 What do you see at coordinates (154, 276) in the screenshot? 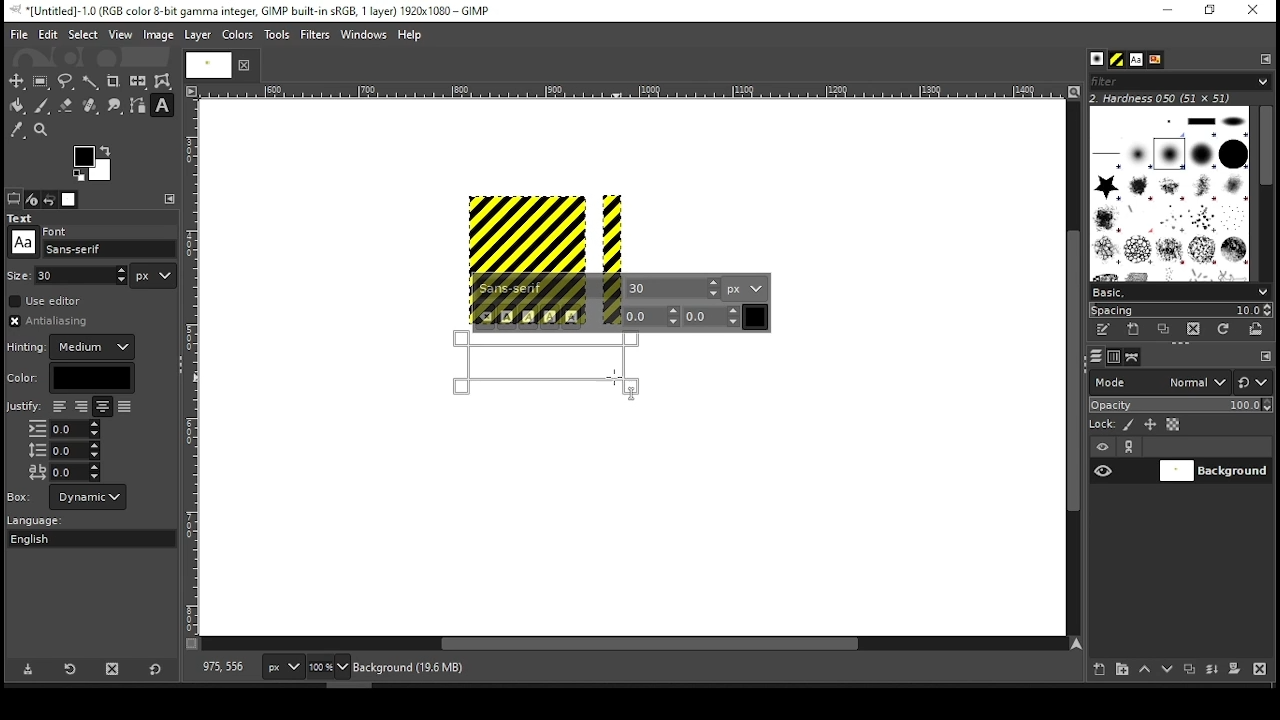
I see `units` at bounding box center [154, 276].